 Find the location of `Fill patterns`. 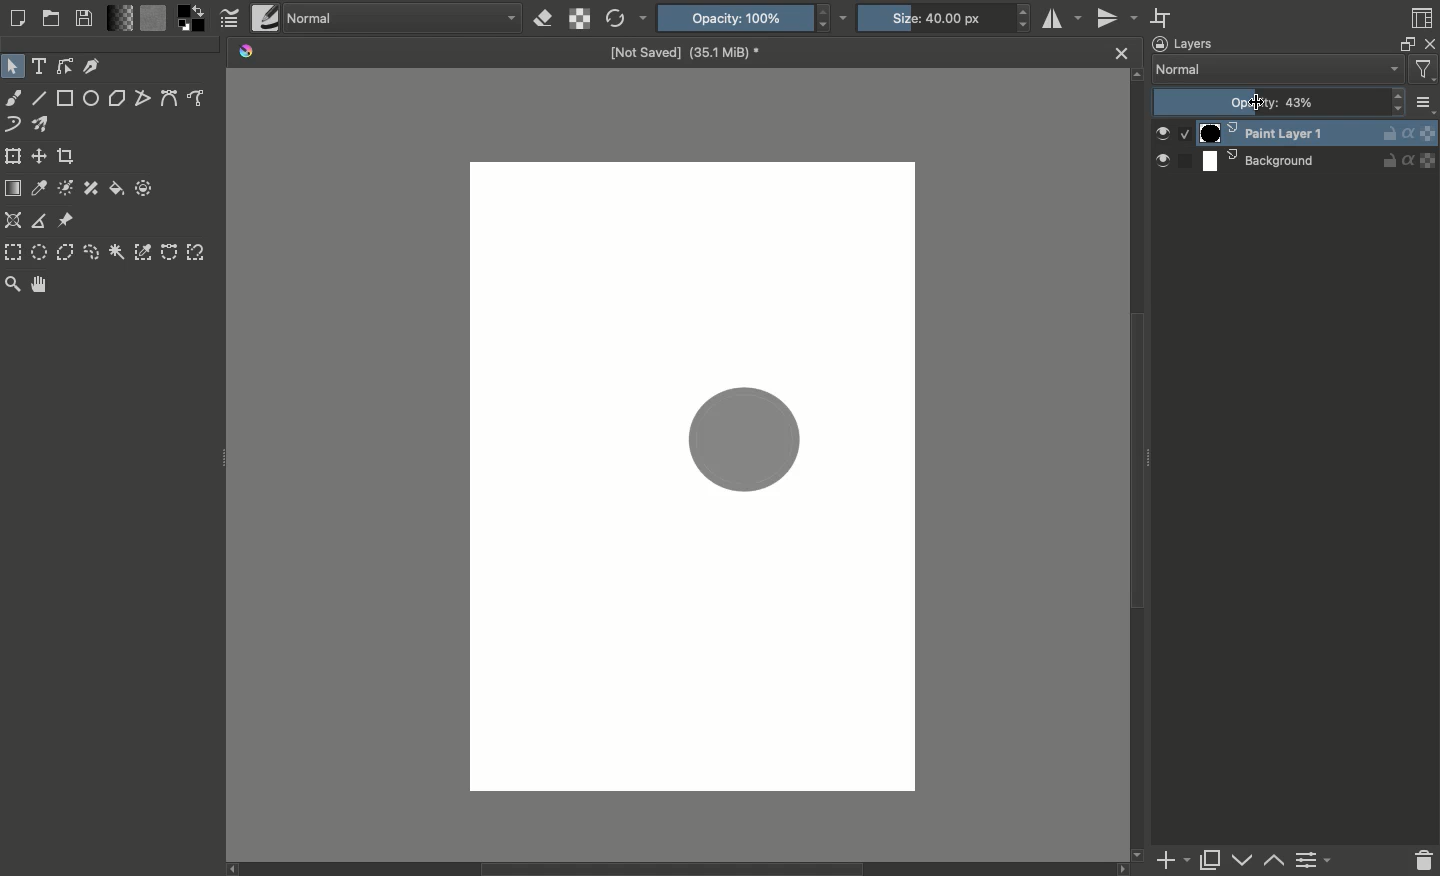

Fill patterns is located at coordinates (153, 18).